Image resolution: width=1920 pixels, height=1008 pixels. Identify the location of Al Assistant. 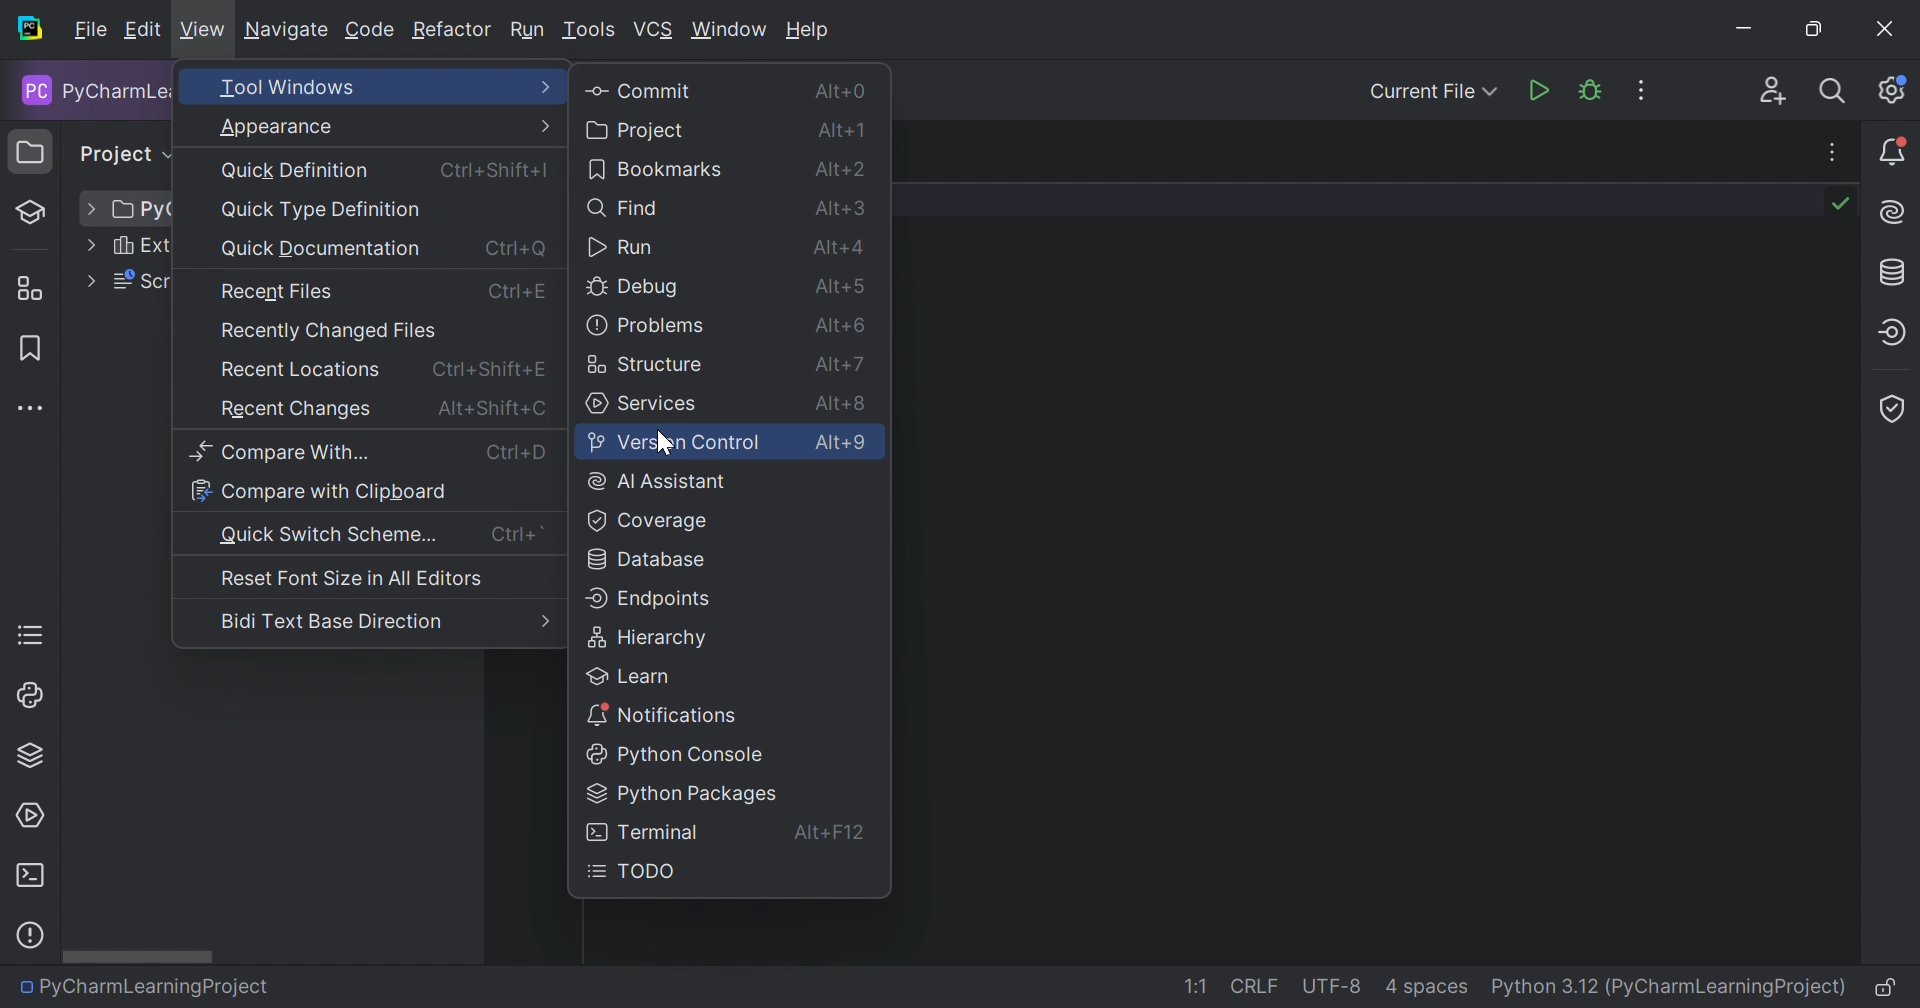
(660, 480).